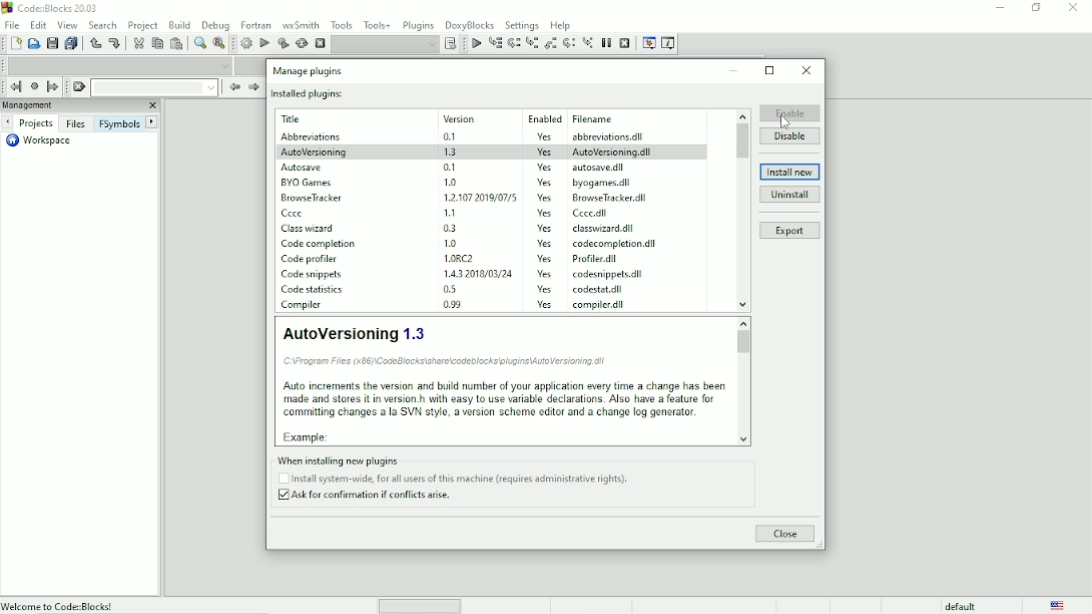  I want to click on plugin, so click(312, 227).